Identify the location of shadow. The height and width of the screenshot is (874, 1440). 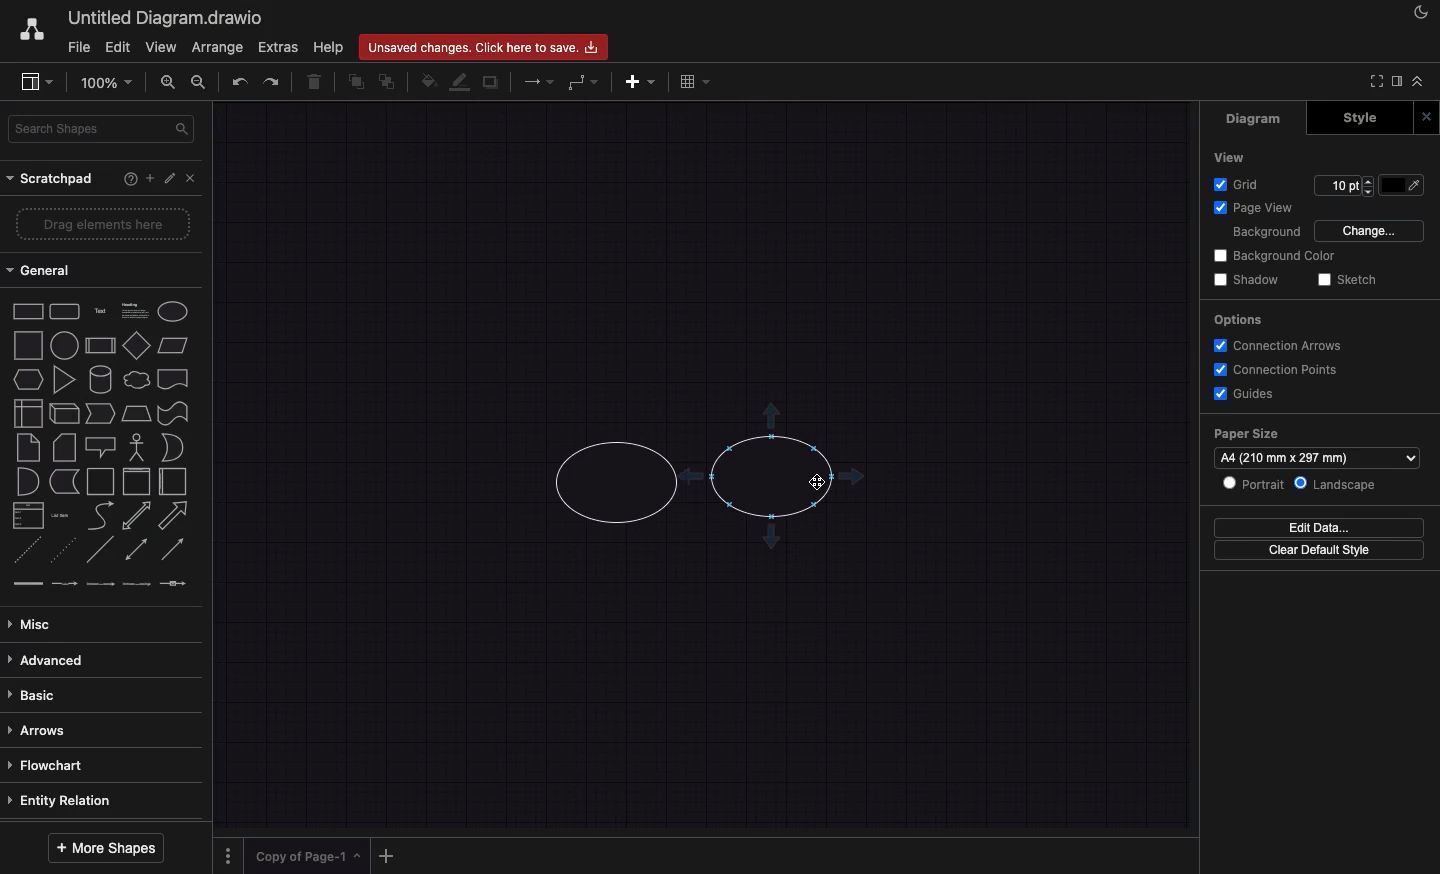
(1248, 279).